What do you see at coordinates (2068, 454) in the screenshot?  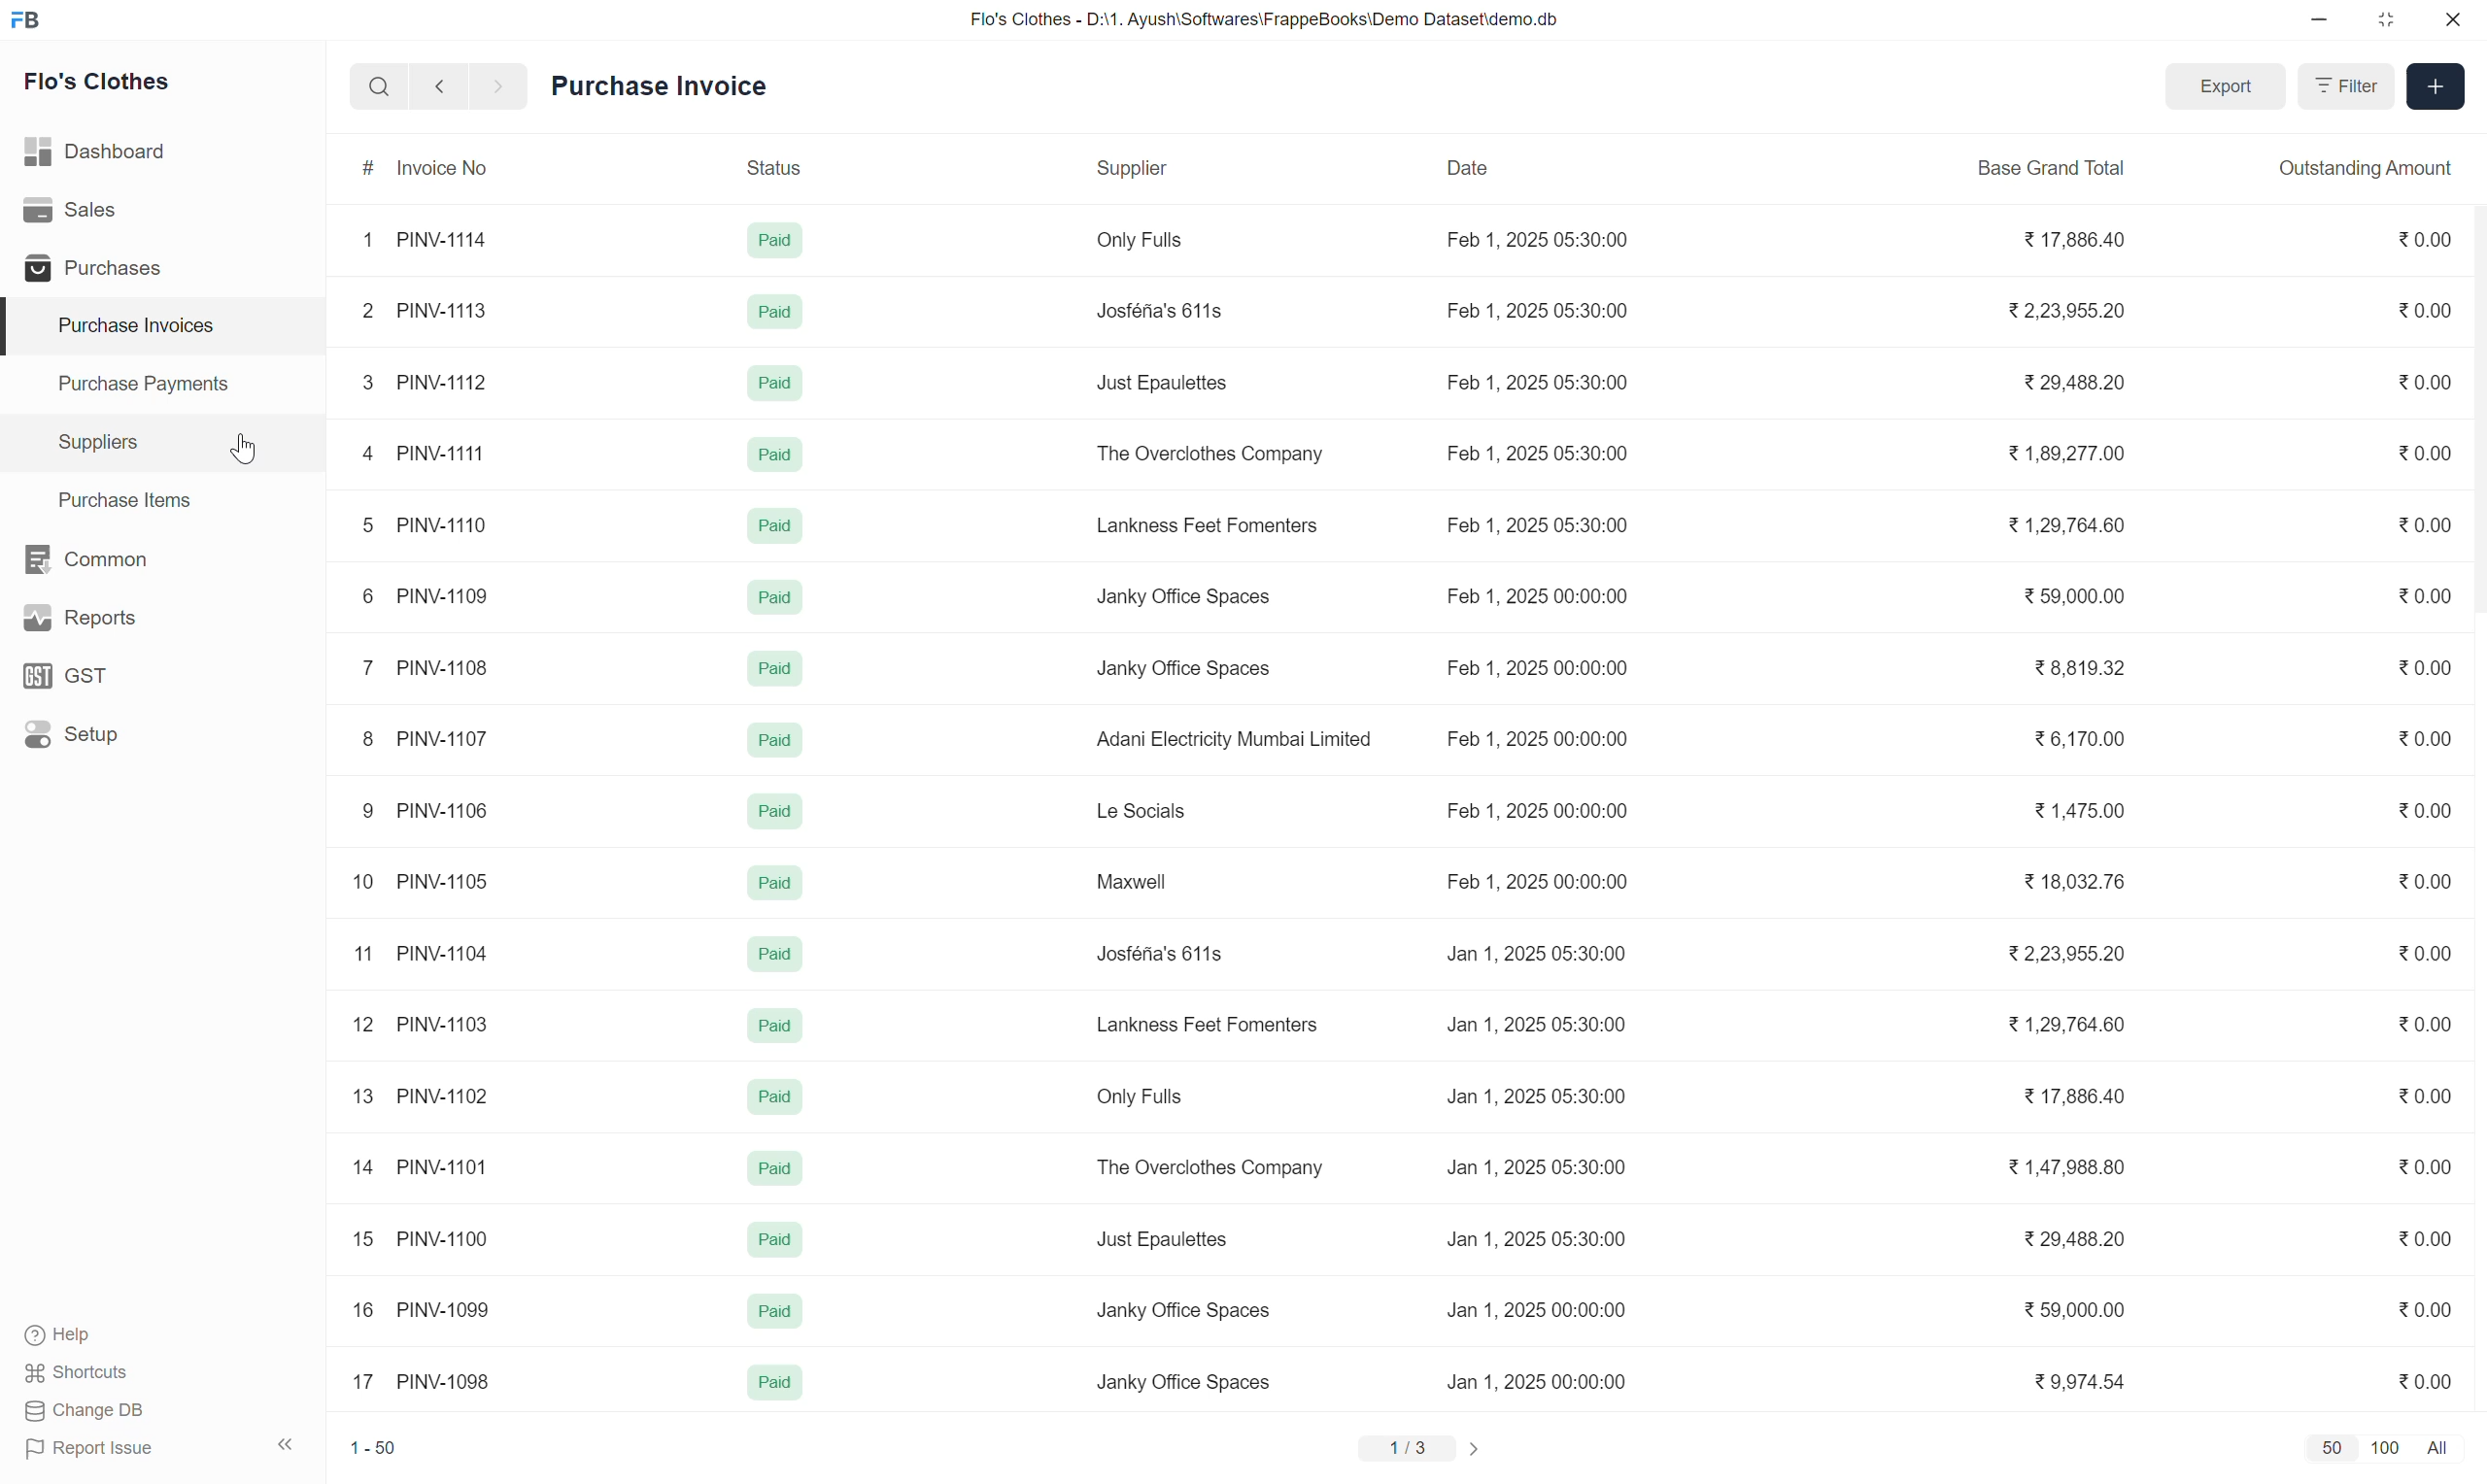 I see `1,89,277.00` at bounding box center [2068, 454].